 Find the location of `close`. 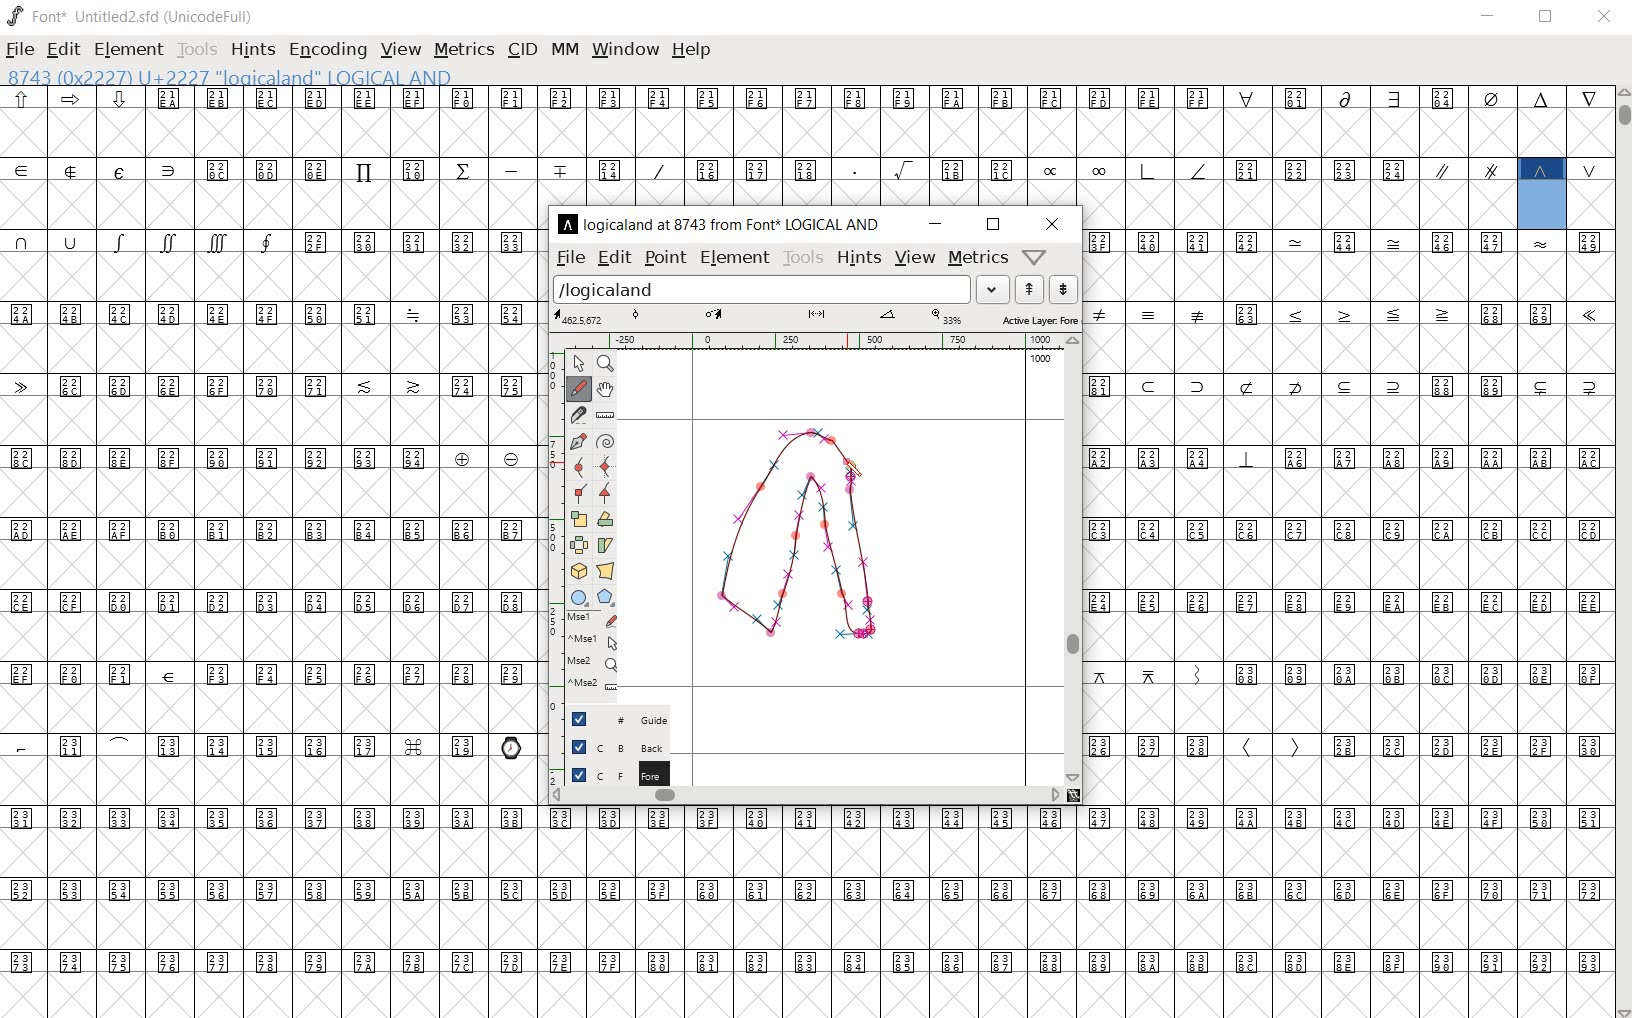

close is located at coordinates (1608, 17).